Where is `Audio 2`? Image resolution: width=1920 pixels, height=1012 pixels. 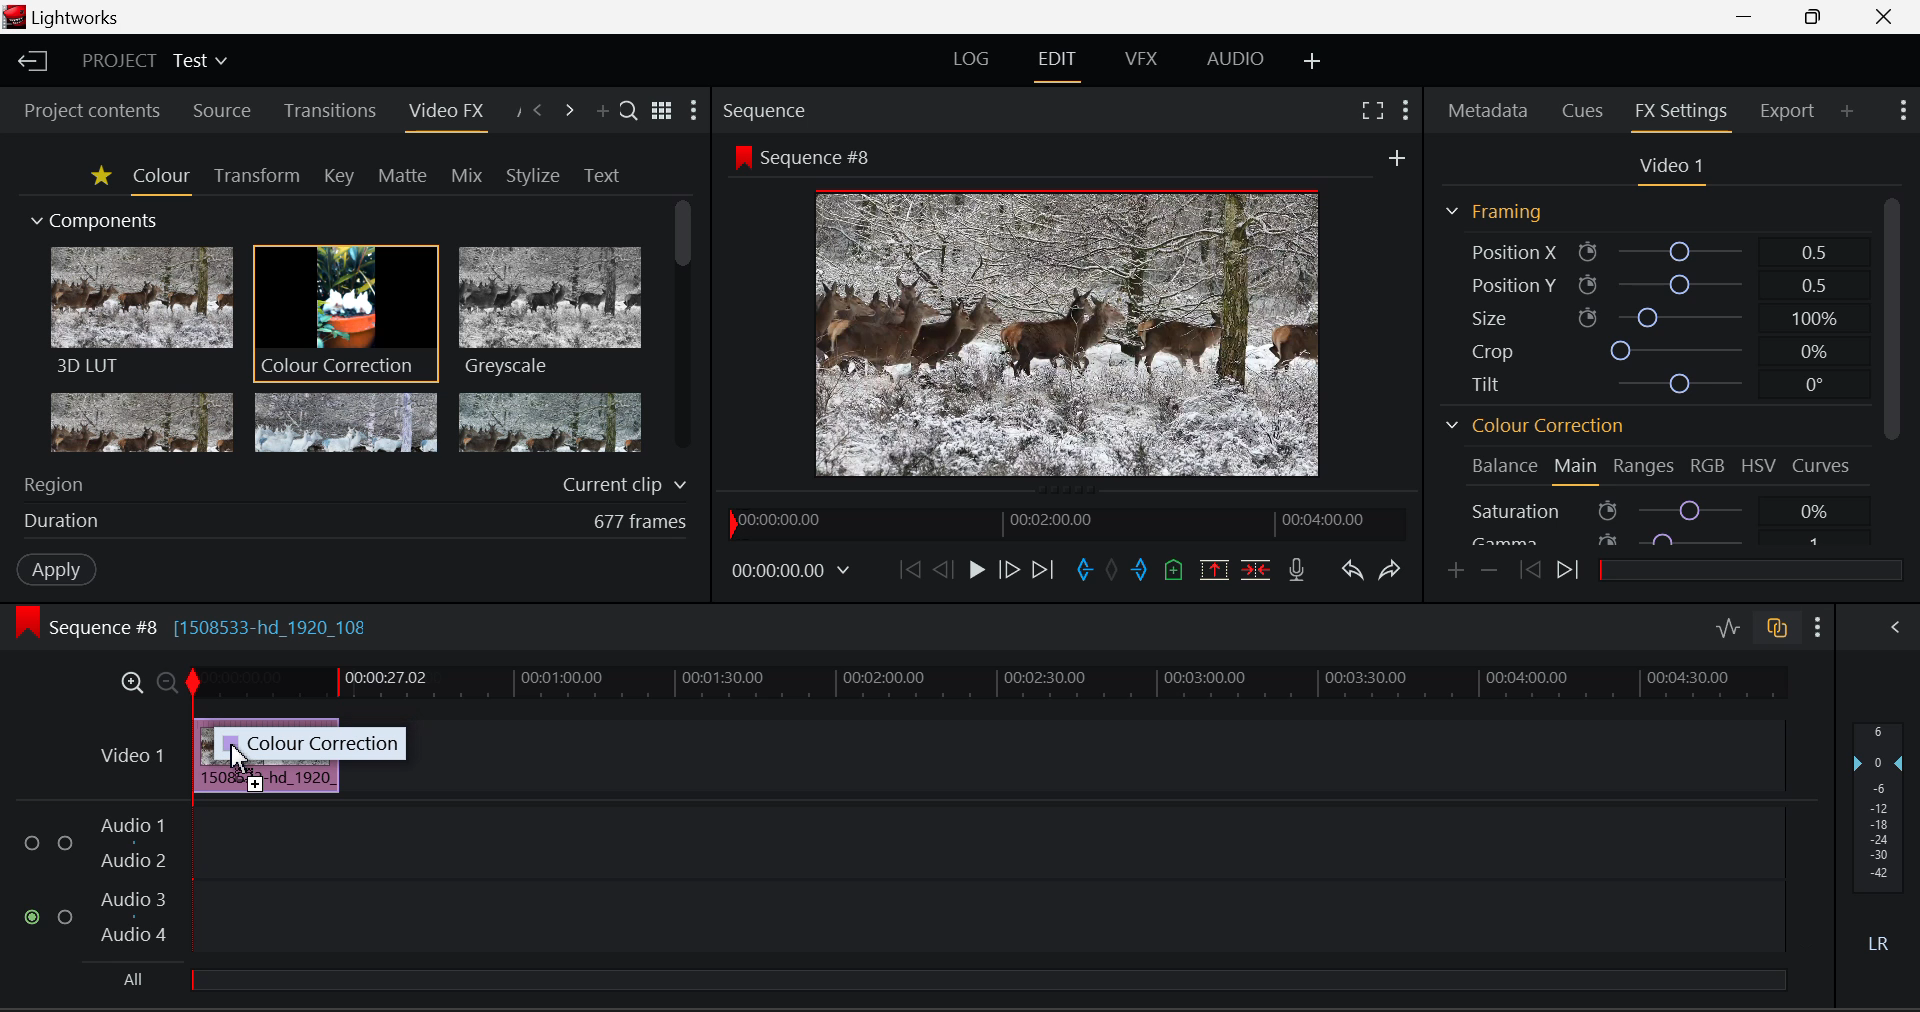 Audio 2 is located at coordinates (132, 862).